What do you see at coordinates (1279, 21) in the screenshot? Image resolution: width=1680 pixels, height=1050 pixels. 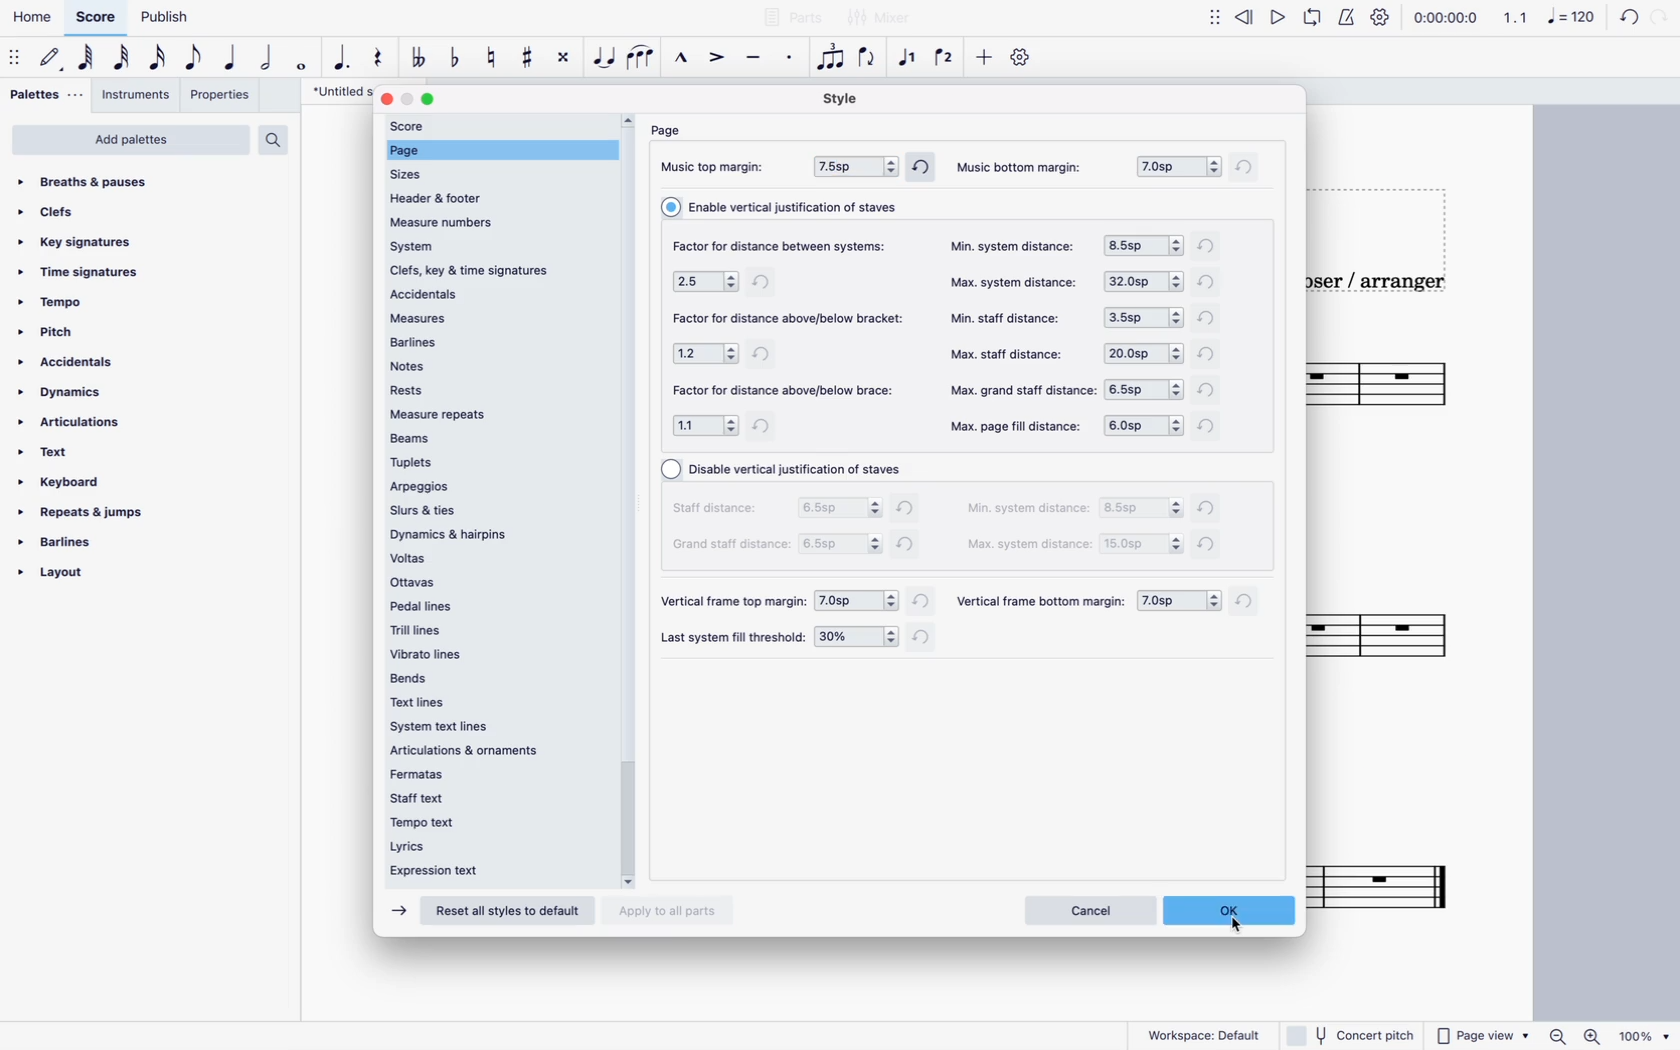 I see `play` at bounding box center [1279, 21].